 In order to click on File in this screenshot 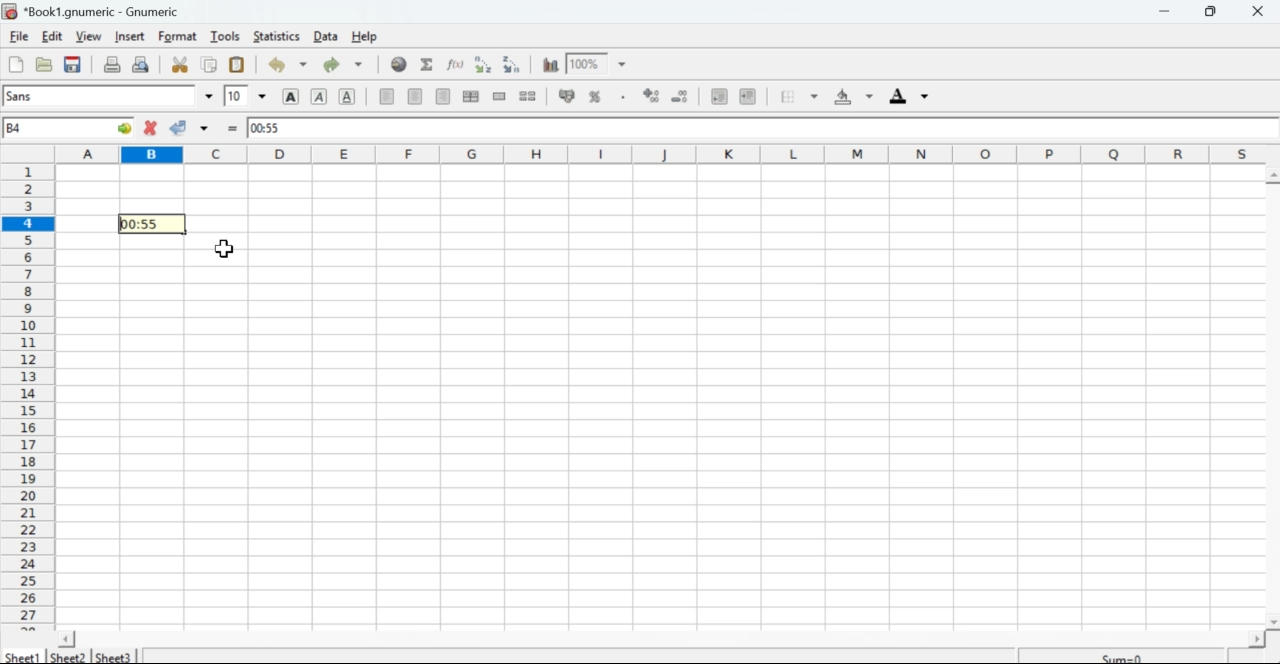, I will do `click(15, 66)`.